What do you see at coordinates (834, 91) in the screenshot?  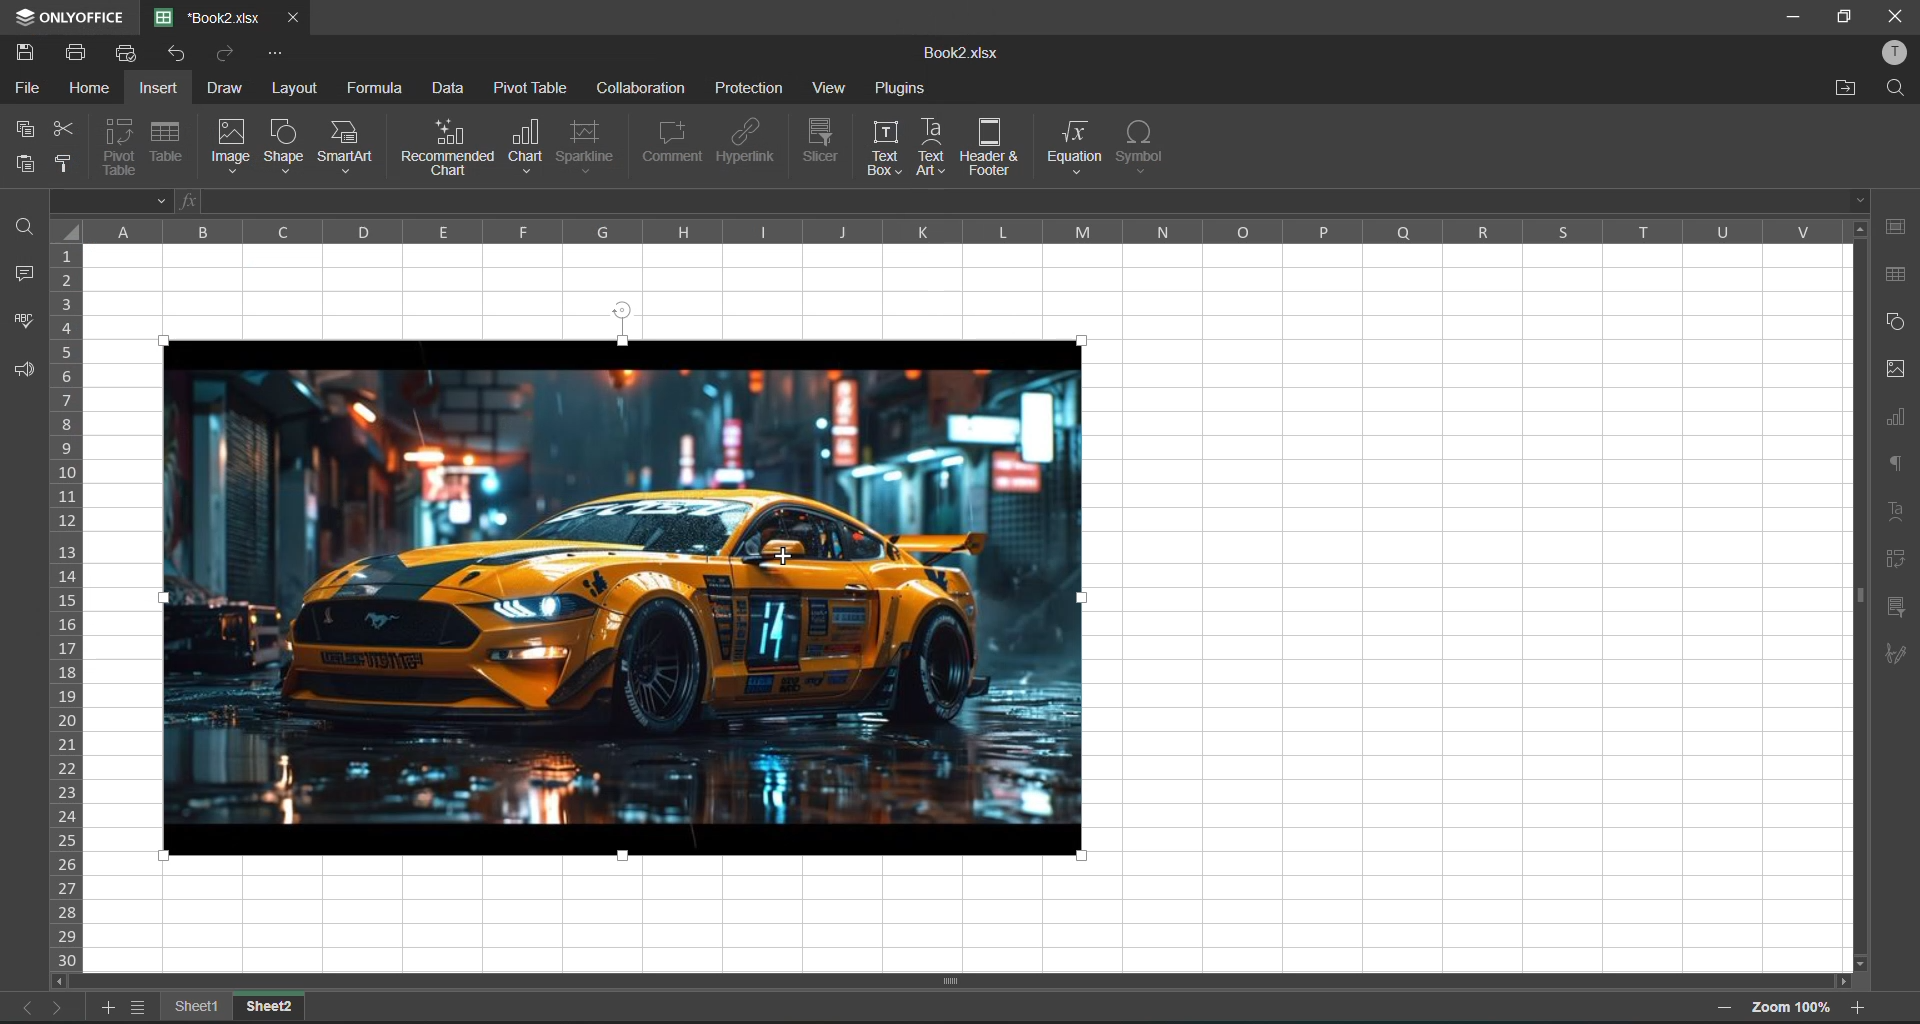 I see `view` at bounding box center [834, 91].